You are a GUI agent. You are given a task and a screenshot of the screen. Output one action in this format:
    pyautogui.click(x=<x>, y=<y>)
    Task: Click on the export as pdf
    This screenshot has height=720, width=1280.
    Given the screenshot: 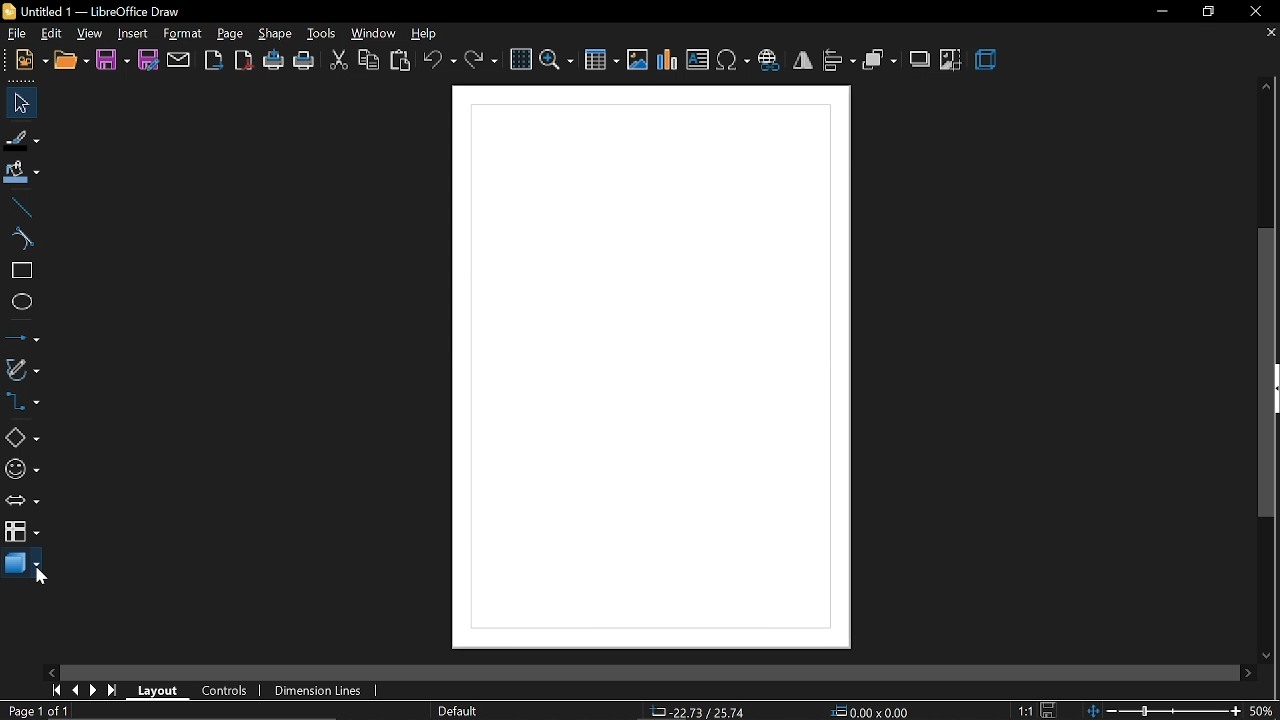 What is the action you would take?
    pyautogui.click(x=243, y=61)
    